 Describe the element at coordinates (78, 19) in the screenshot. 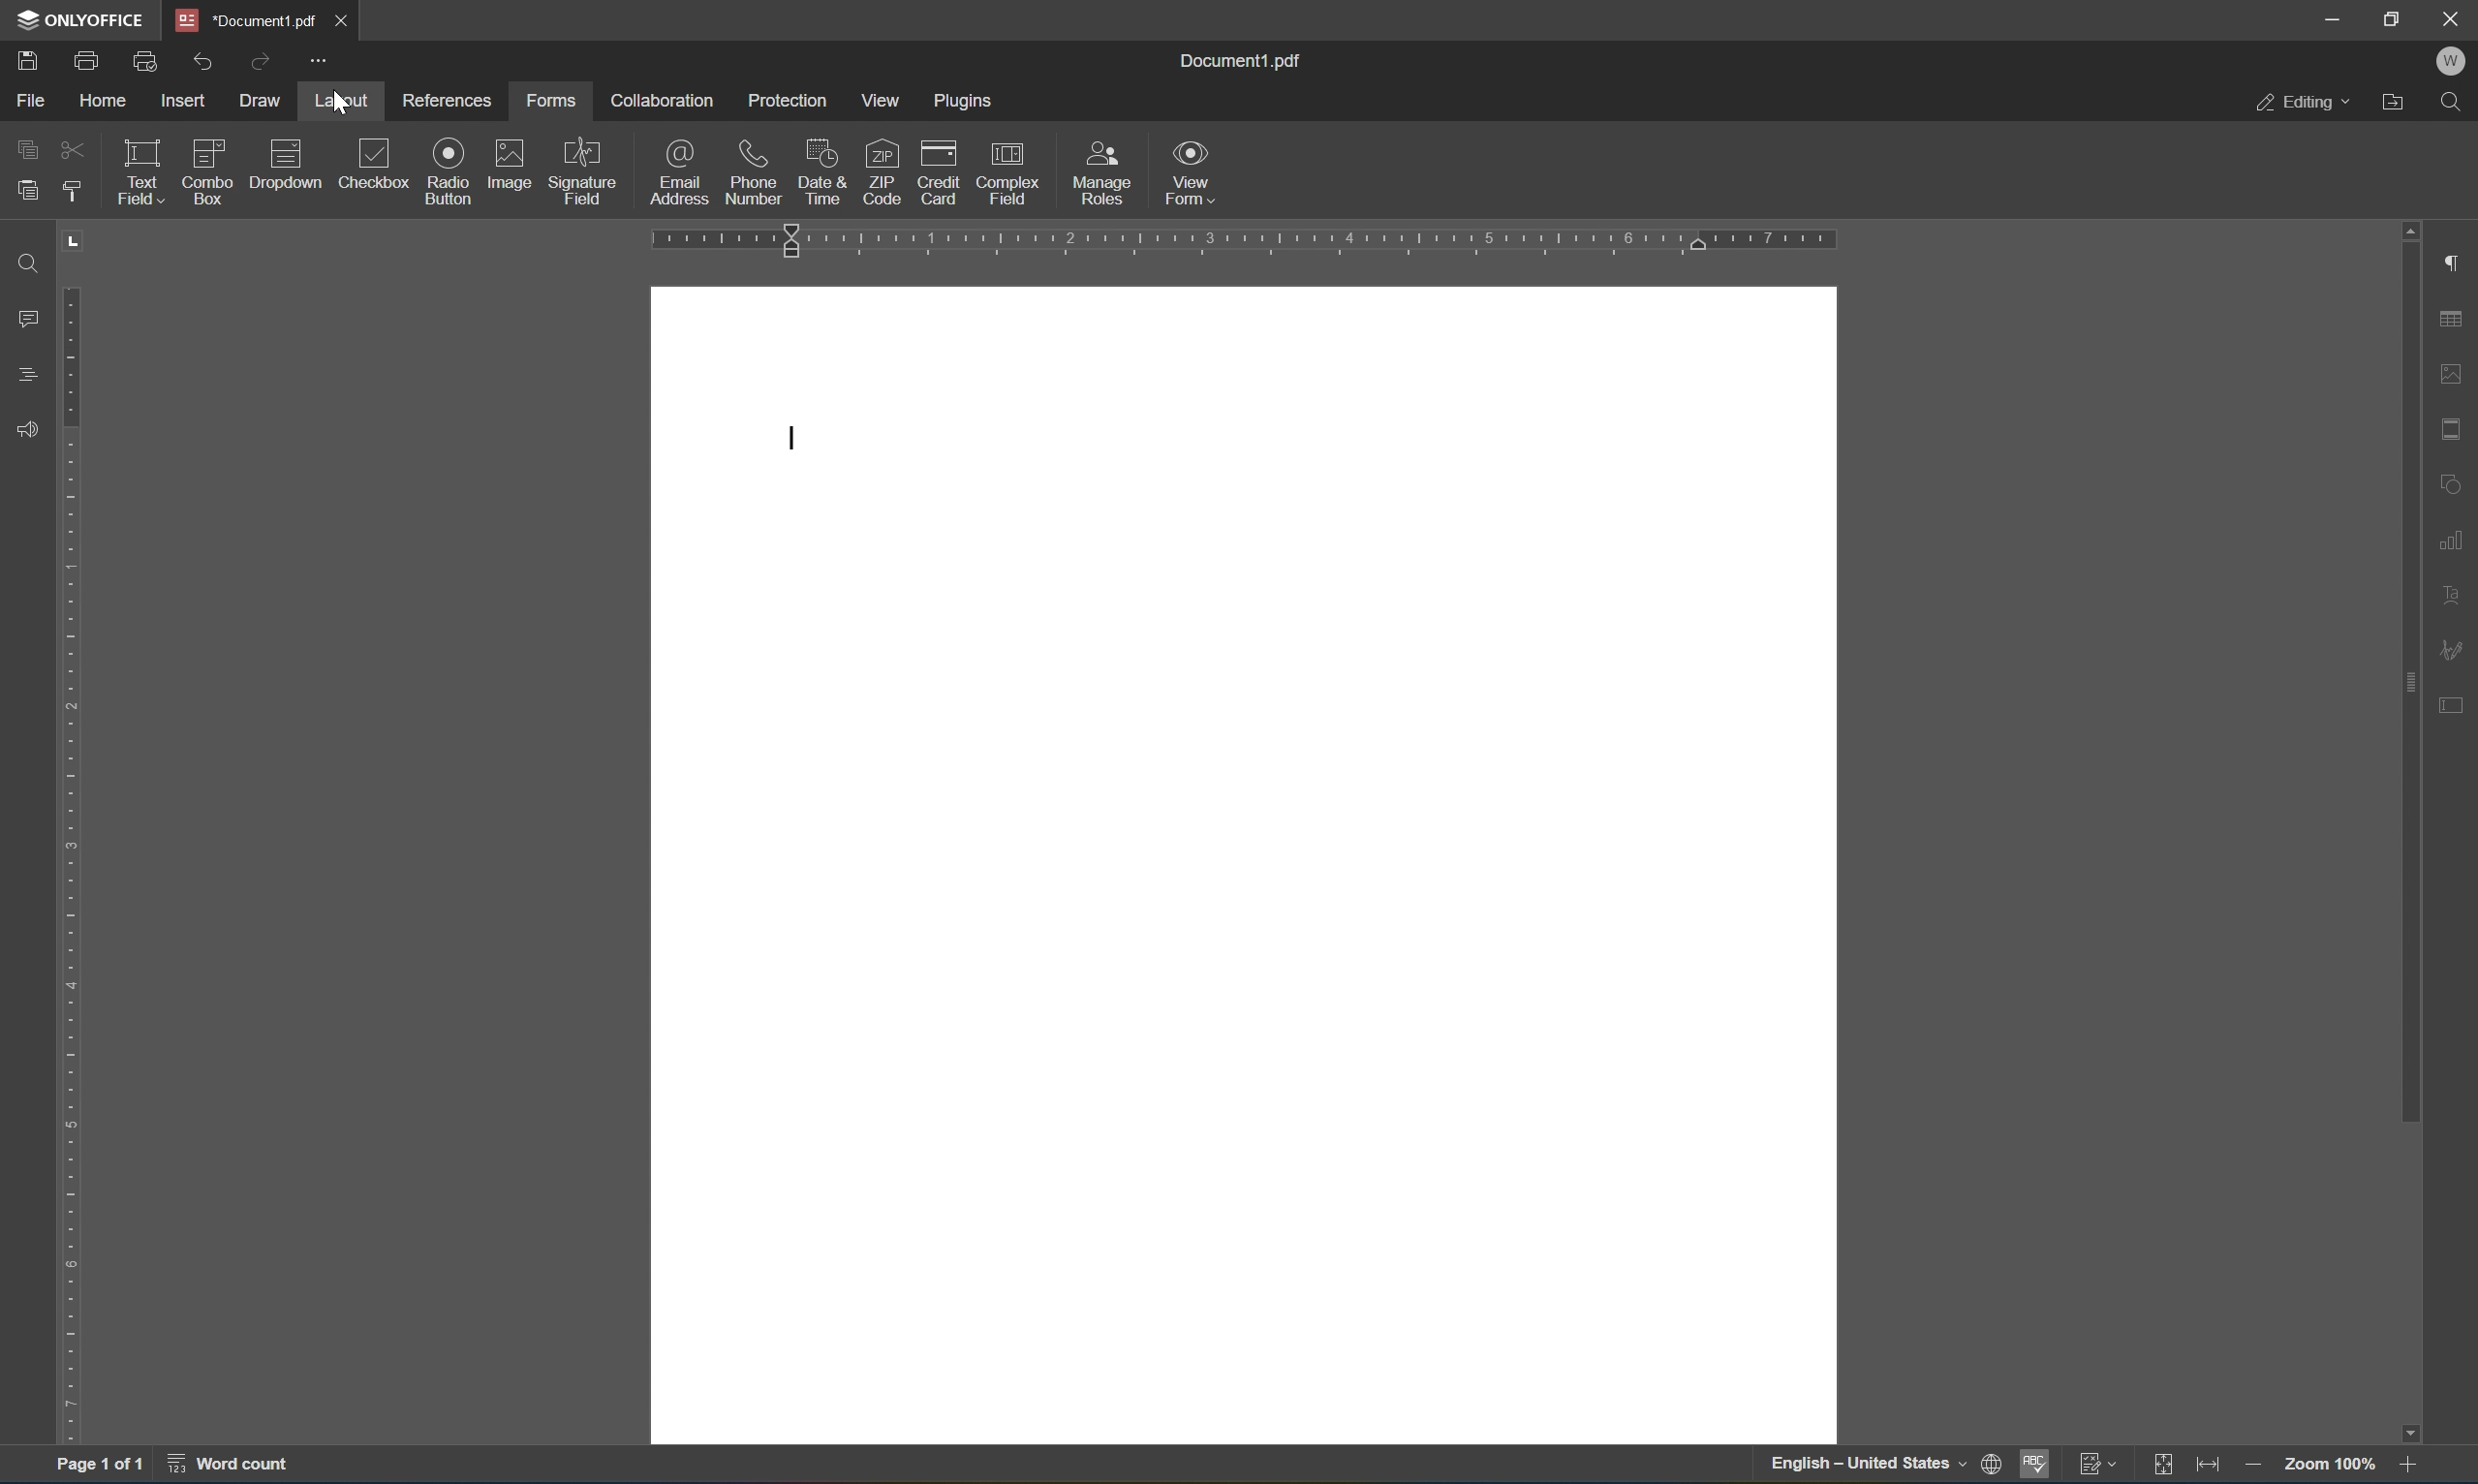

I see `ONLYOFFICE` at that location.